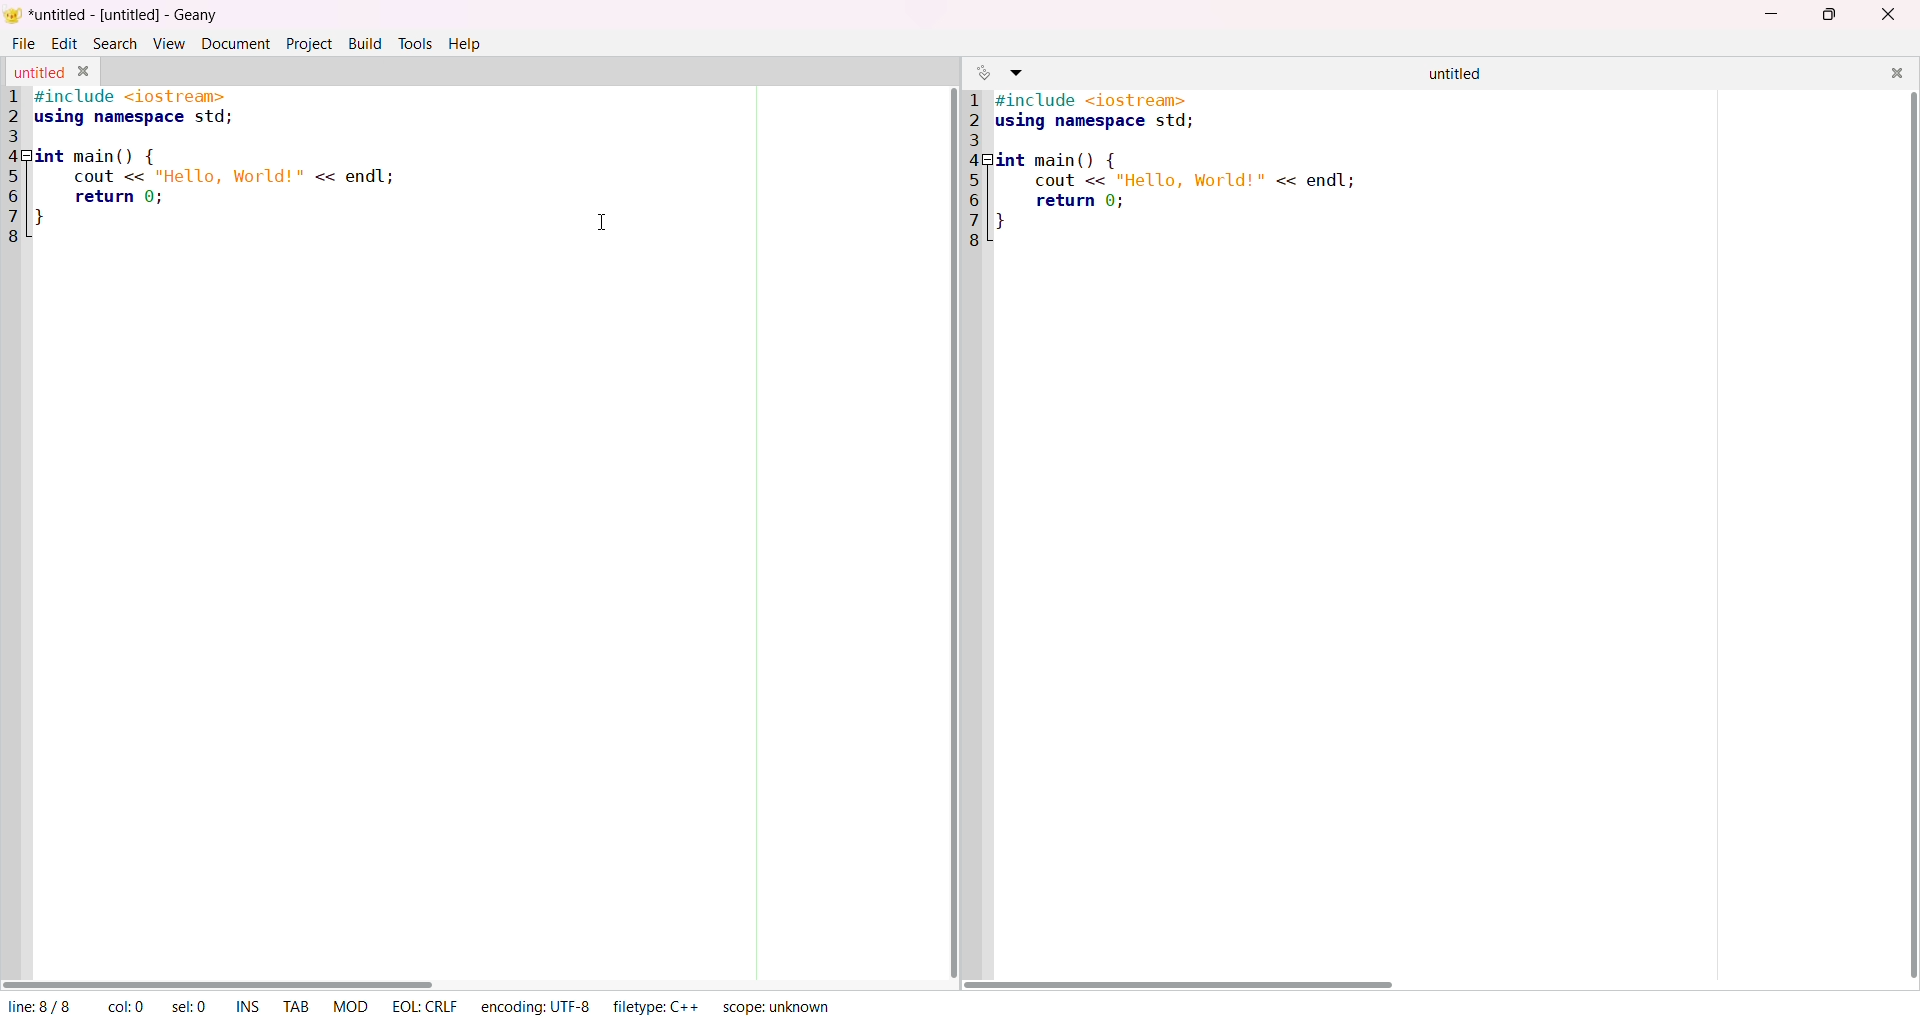 The height and width of the screenshot is (1018, 1920). Describe the element at coordinates (1894, 75) in the screenshot. I see `close` at that location.